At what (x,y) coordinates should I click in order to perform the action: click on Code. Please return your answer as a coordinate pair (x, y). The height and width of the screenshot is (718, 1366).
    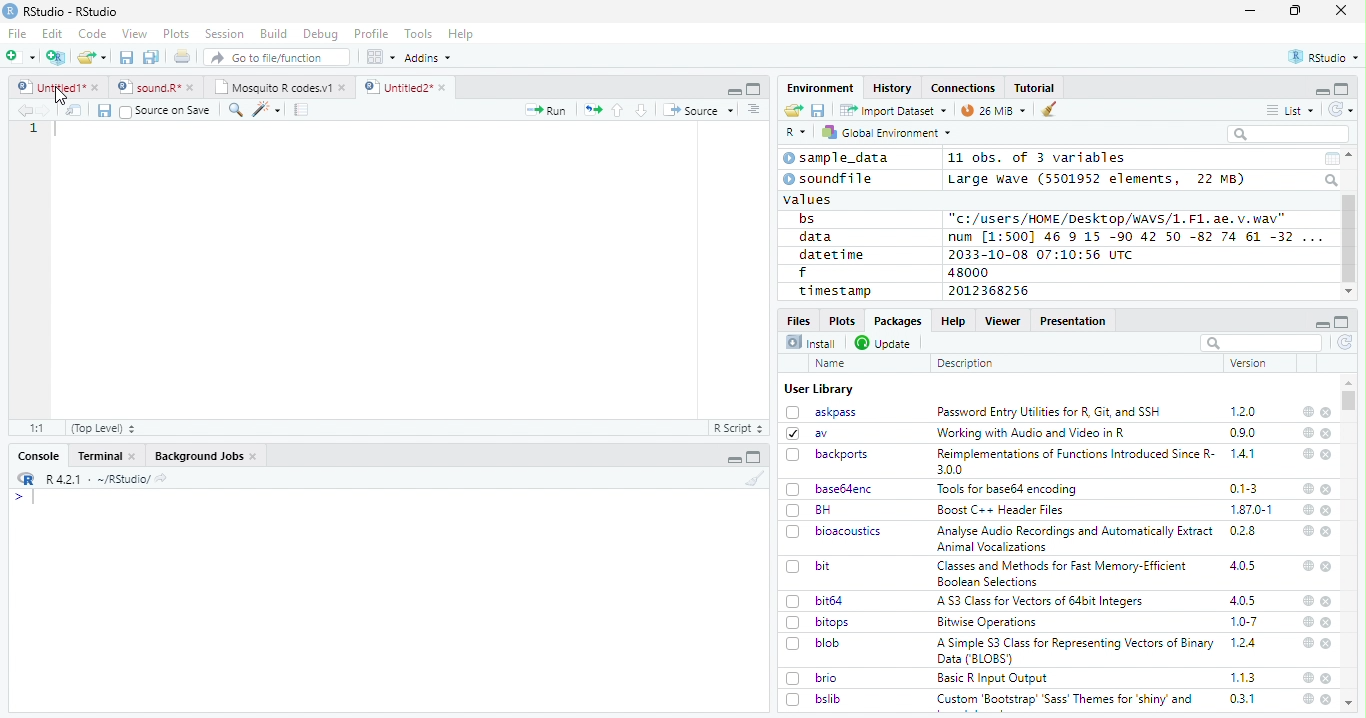
    Looking at the image, I should click on (91, 34).